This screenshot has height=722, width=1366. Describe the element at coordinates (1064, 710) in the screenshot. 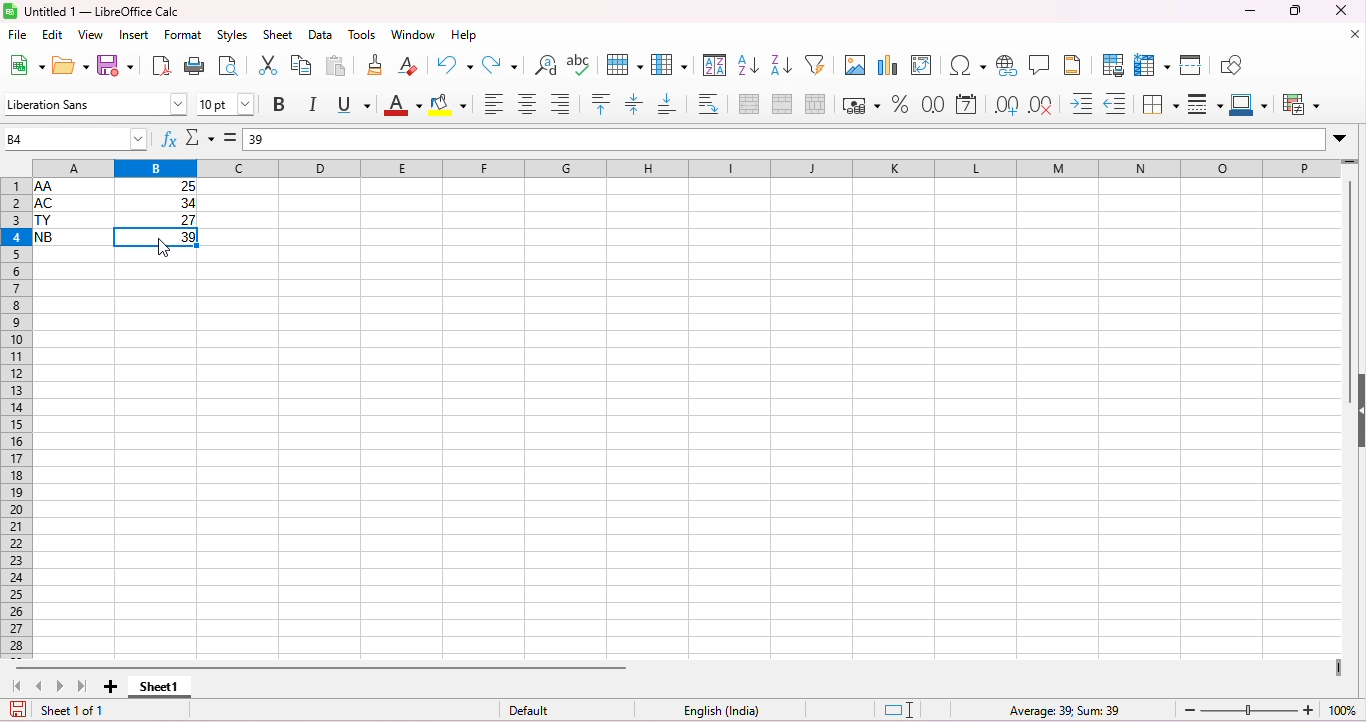

I see `formula` at that location.